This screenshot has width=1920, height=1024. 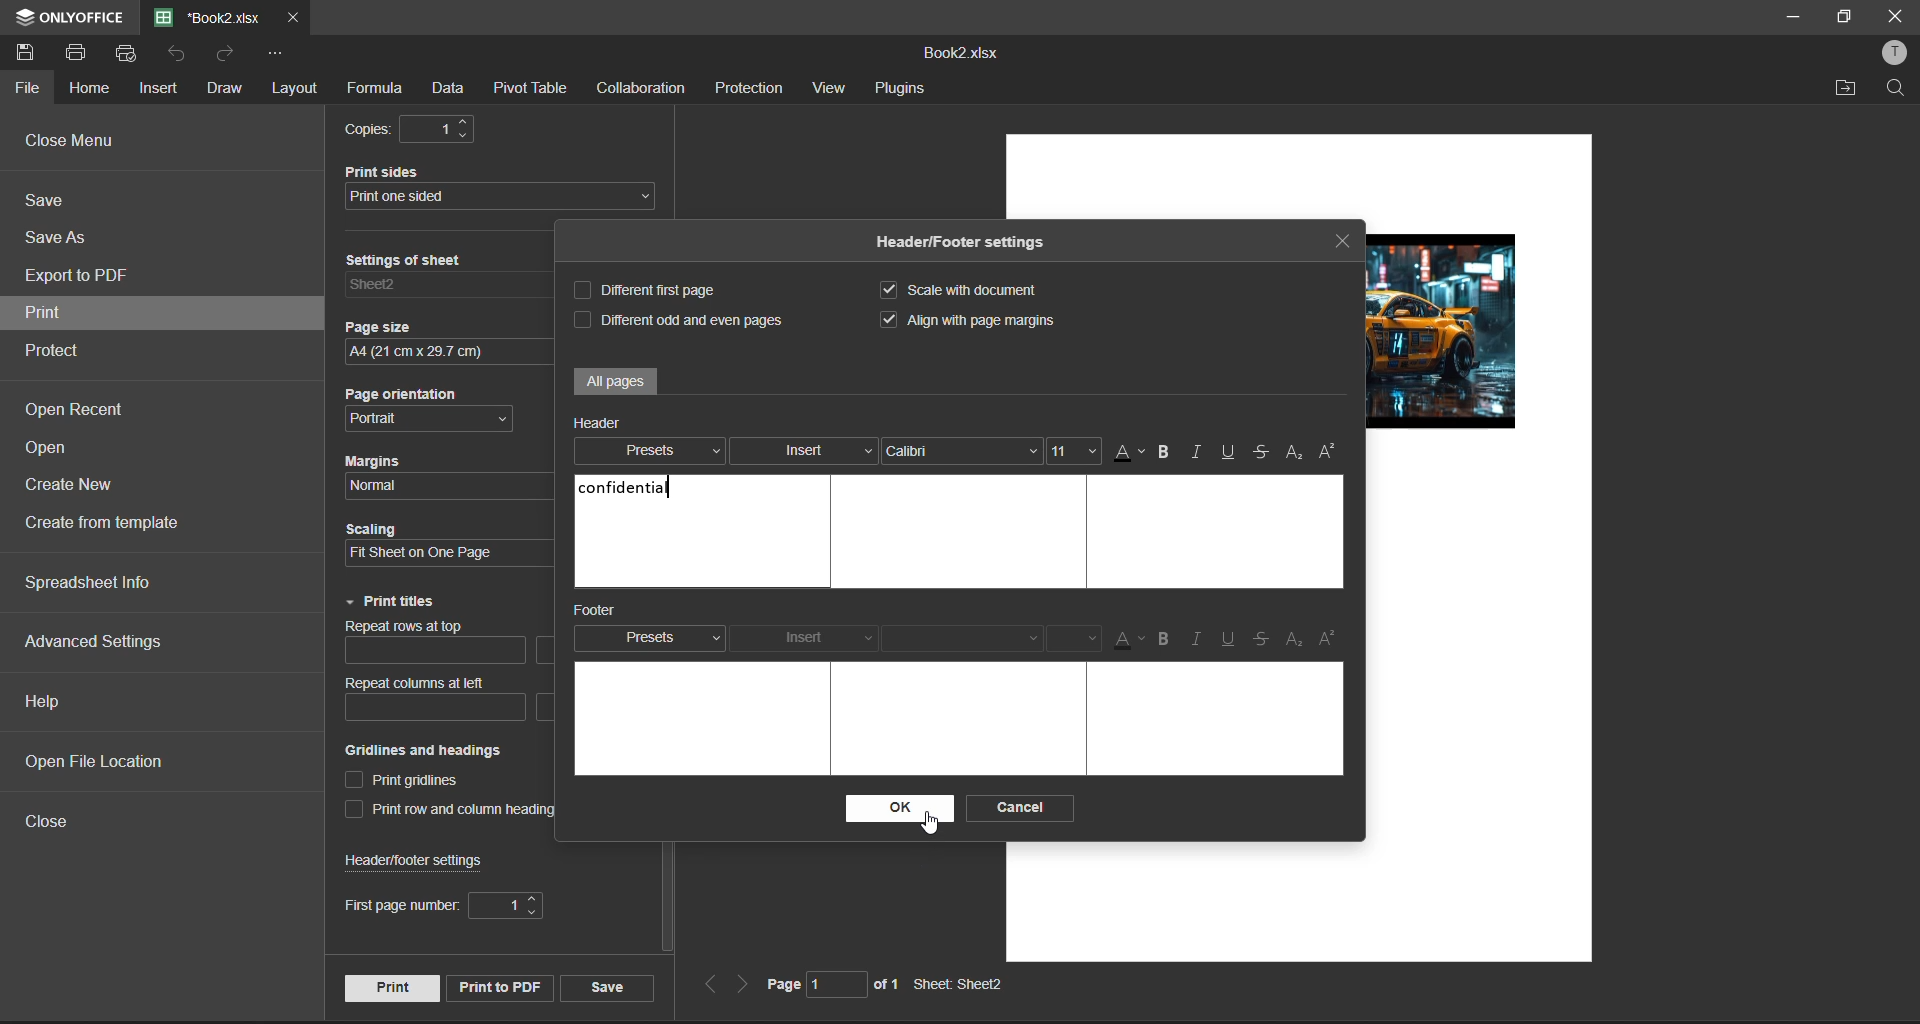 What do you see at coordinates (439, 338) in the screenshot?
I see `page size` at bounding box center [439, 338].